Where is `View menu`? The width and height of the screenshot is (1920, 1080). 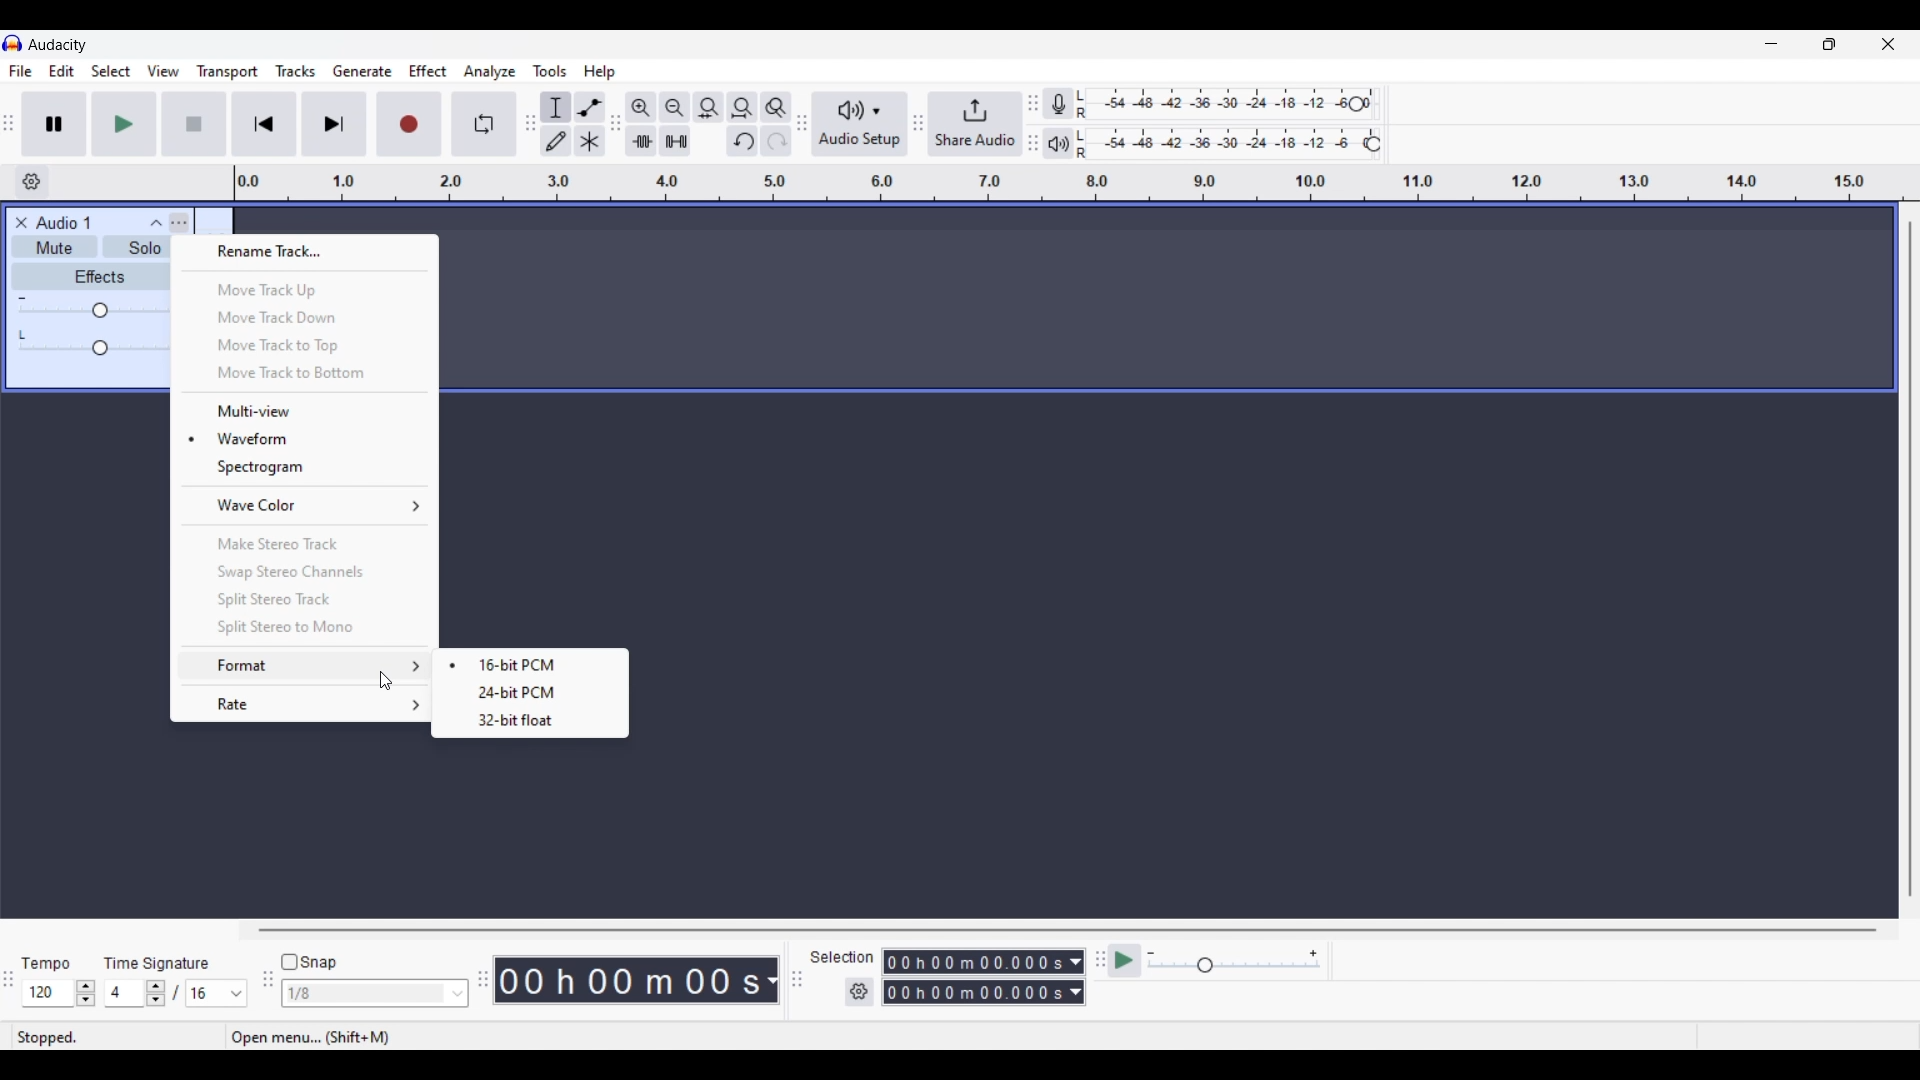 View menu is located at coordinates (163, 71).